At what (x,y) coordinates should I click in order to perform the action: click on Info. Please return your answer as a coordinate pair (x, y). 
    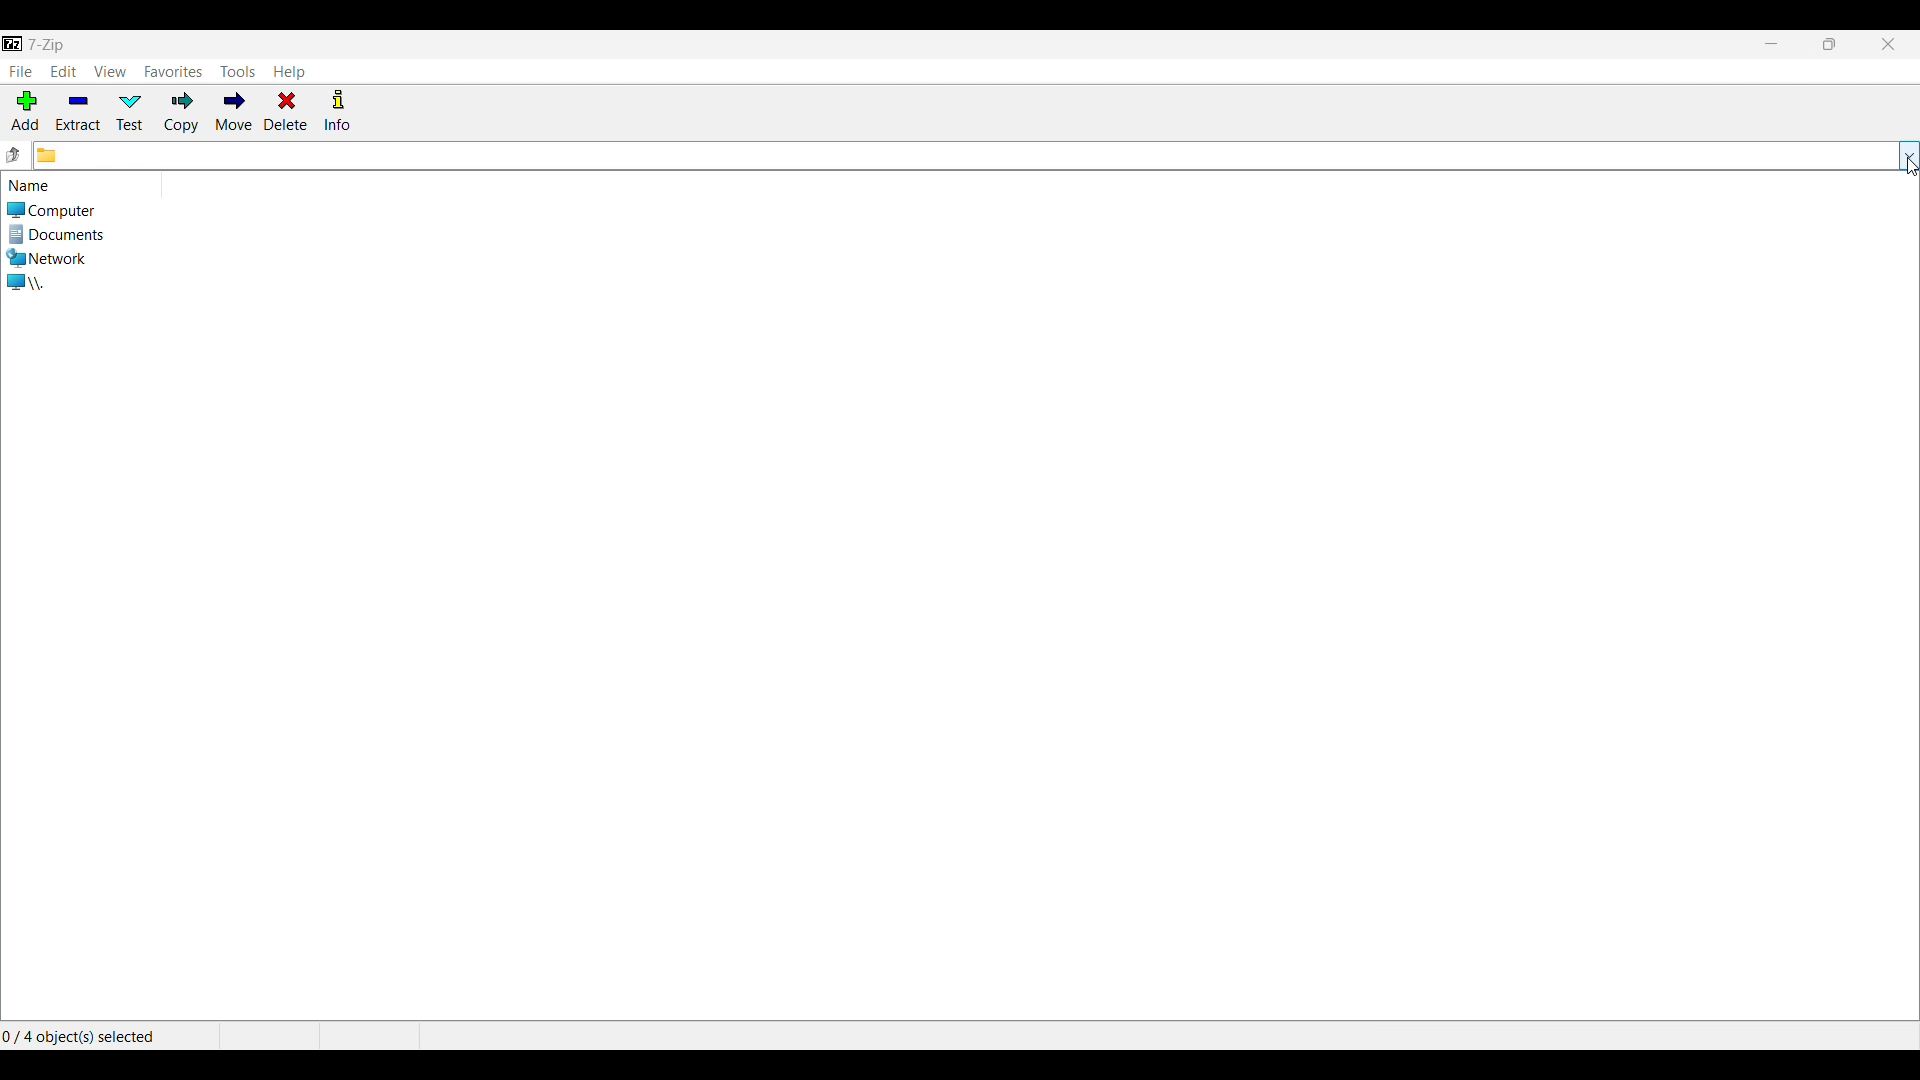
    Looking at the image, I should click on (337, 110).